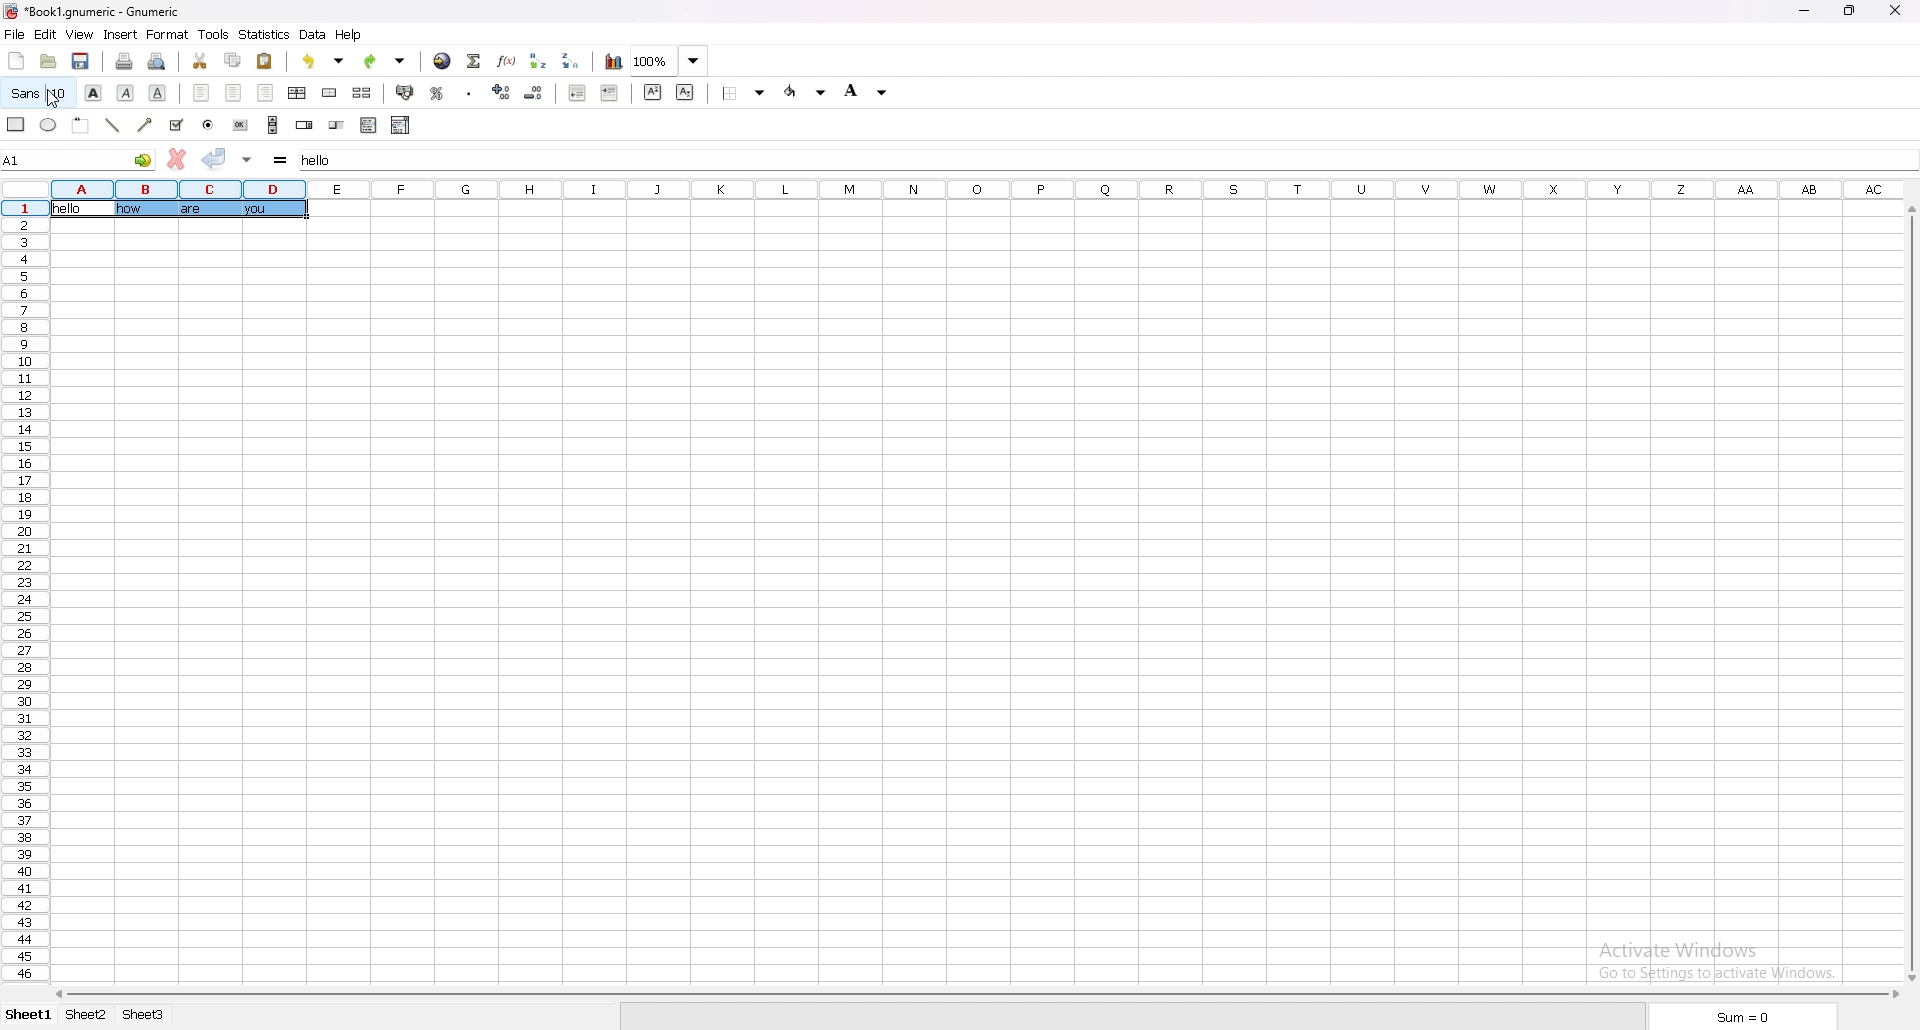 This screenshot has width=1920, height=1030. Describe the element at coordinates (215, 158) in the screenshot. I see `accept changes` at that location.